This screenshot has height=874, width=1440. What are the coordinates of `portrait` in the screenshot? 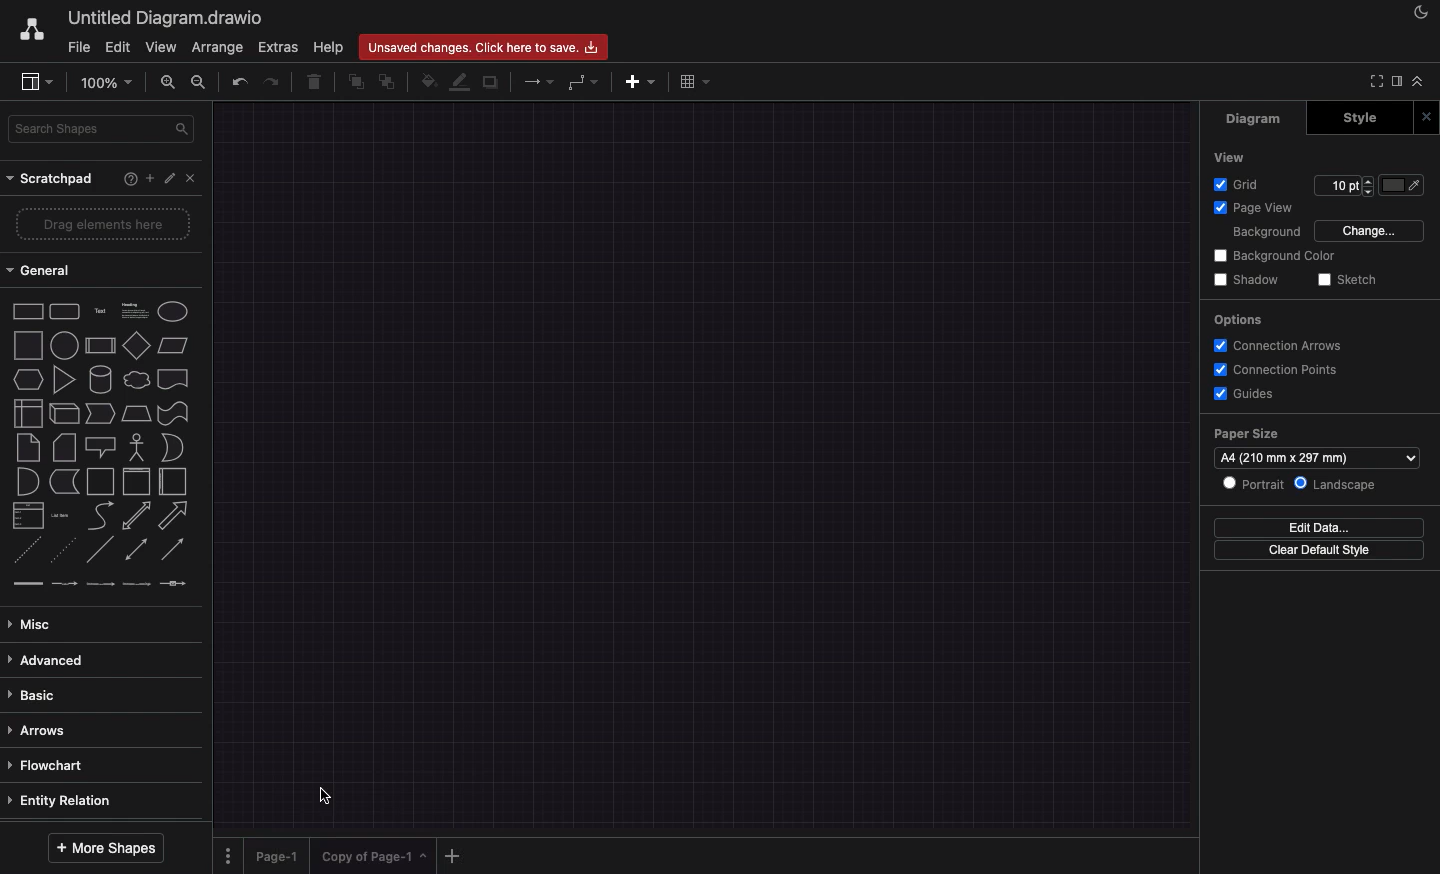 It's located at (1251, 486).